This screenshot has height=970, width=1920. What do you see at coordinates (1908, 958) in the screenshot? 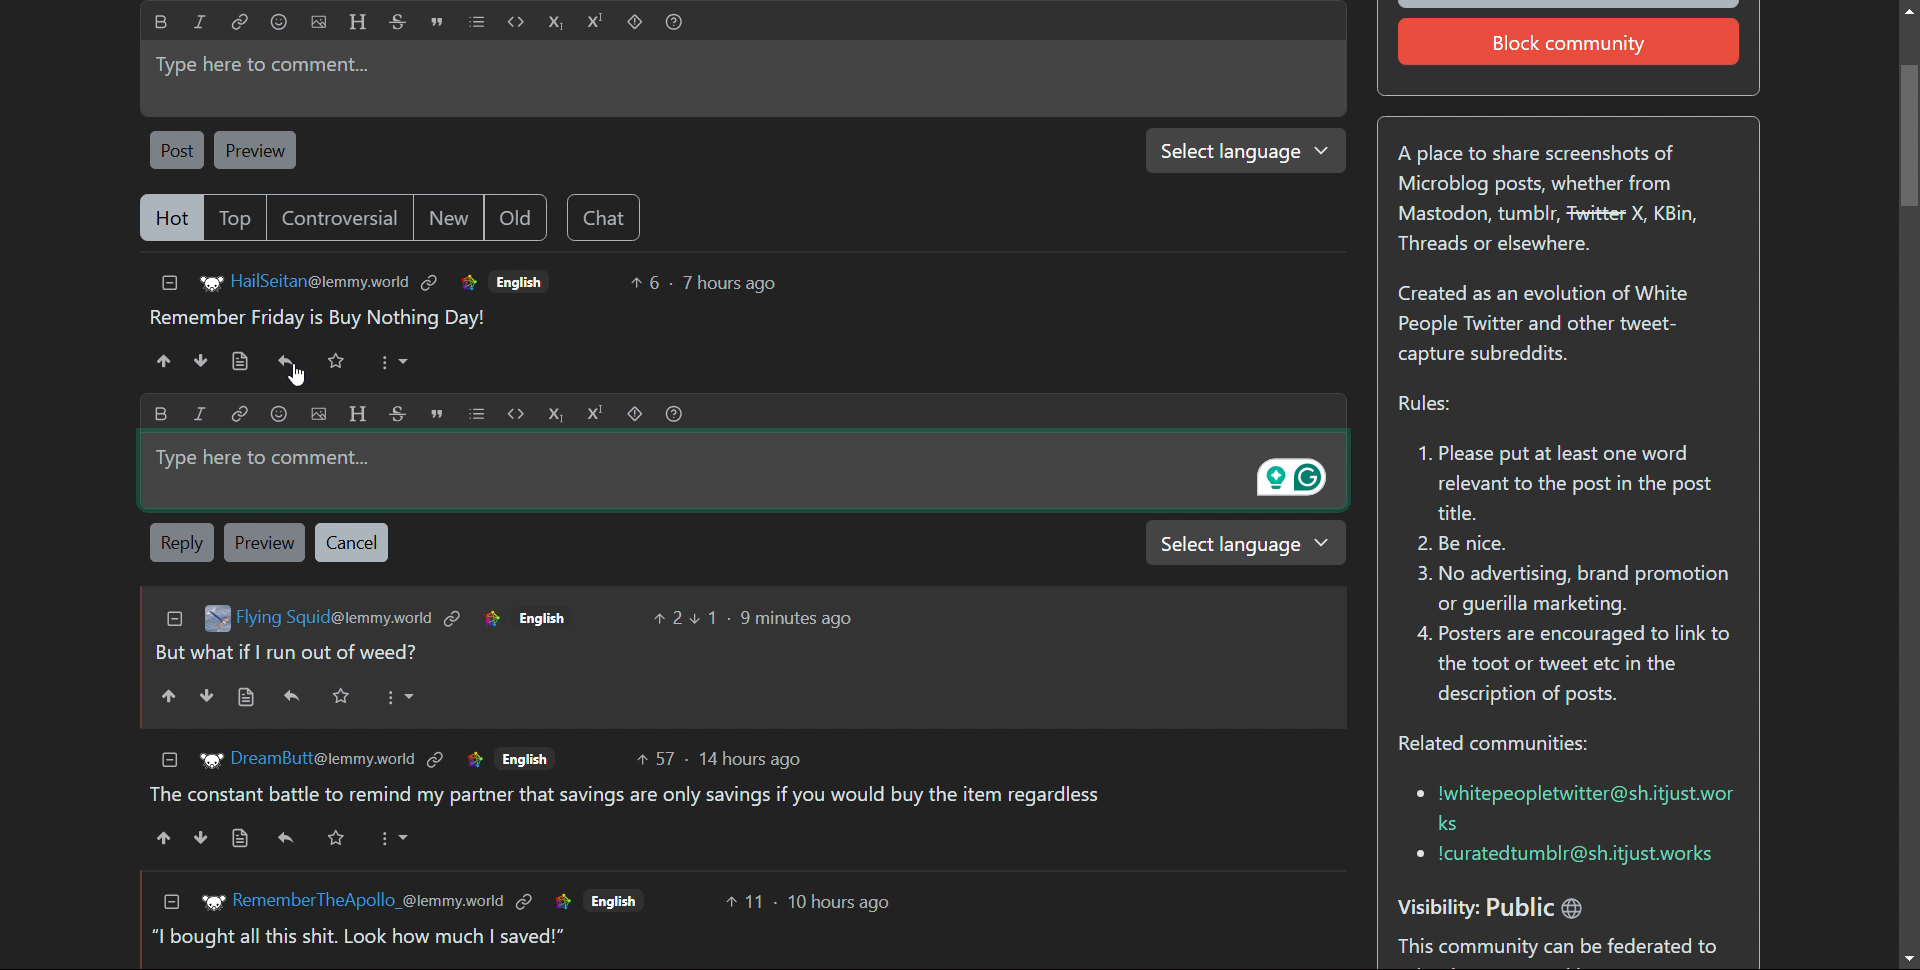
I see `scroll down` at bounding box center [1908, 958].